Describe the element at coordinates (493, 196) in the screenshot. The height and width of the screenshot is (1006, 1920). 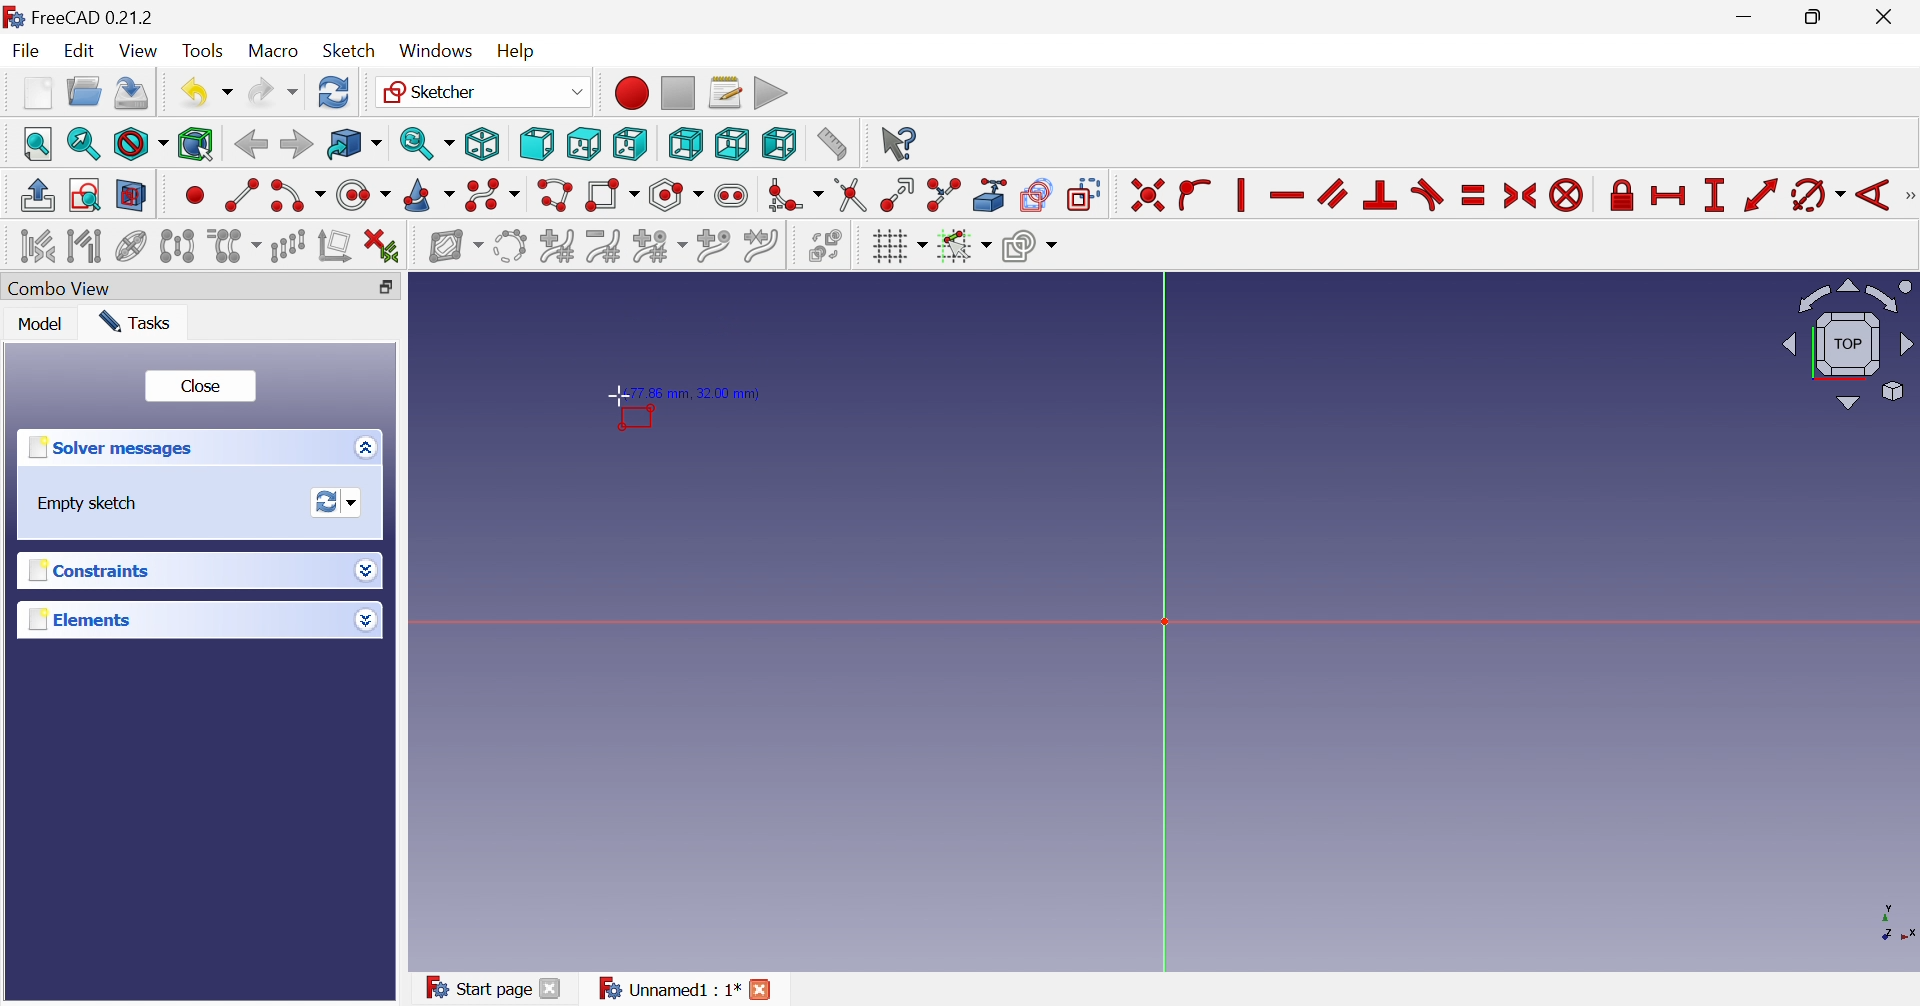
I see `Create B-spline` at that location.